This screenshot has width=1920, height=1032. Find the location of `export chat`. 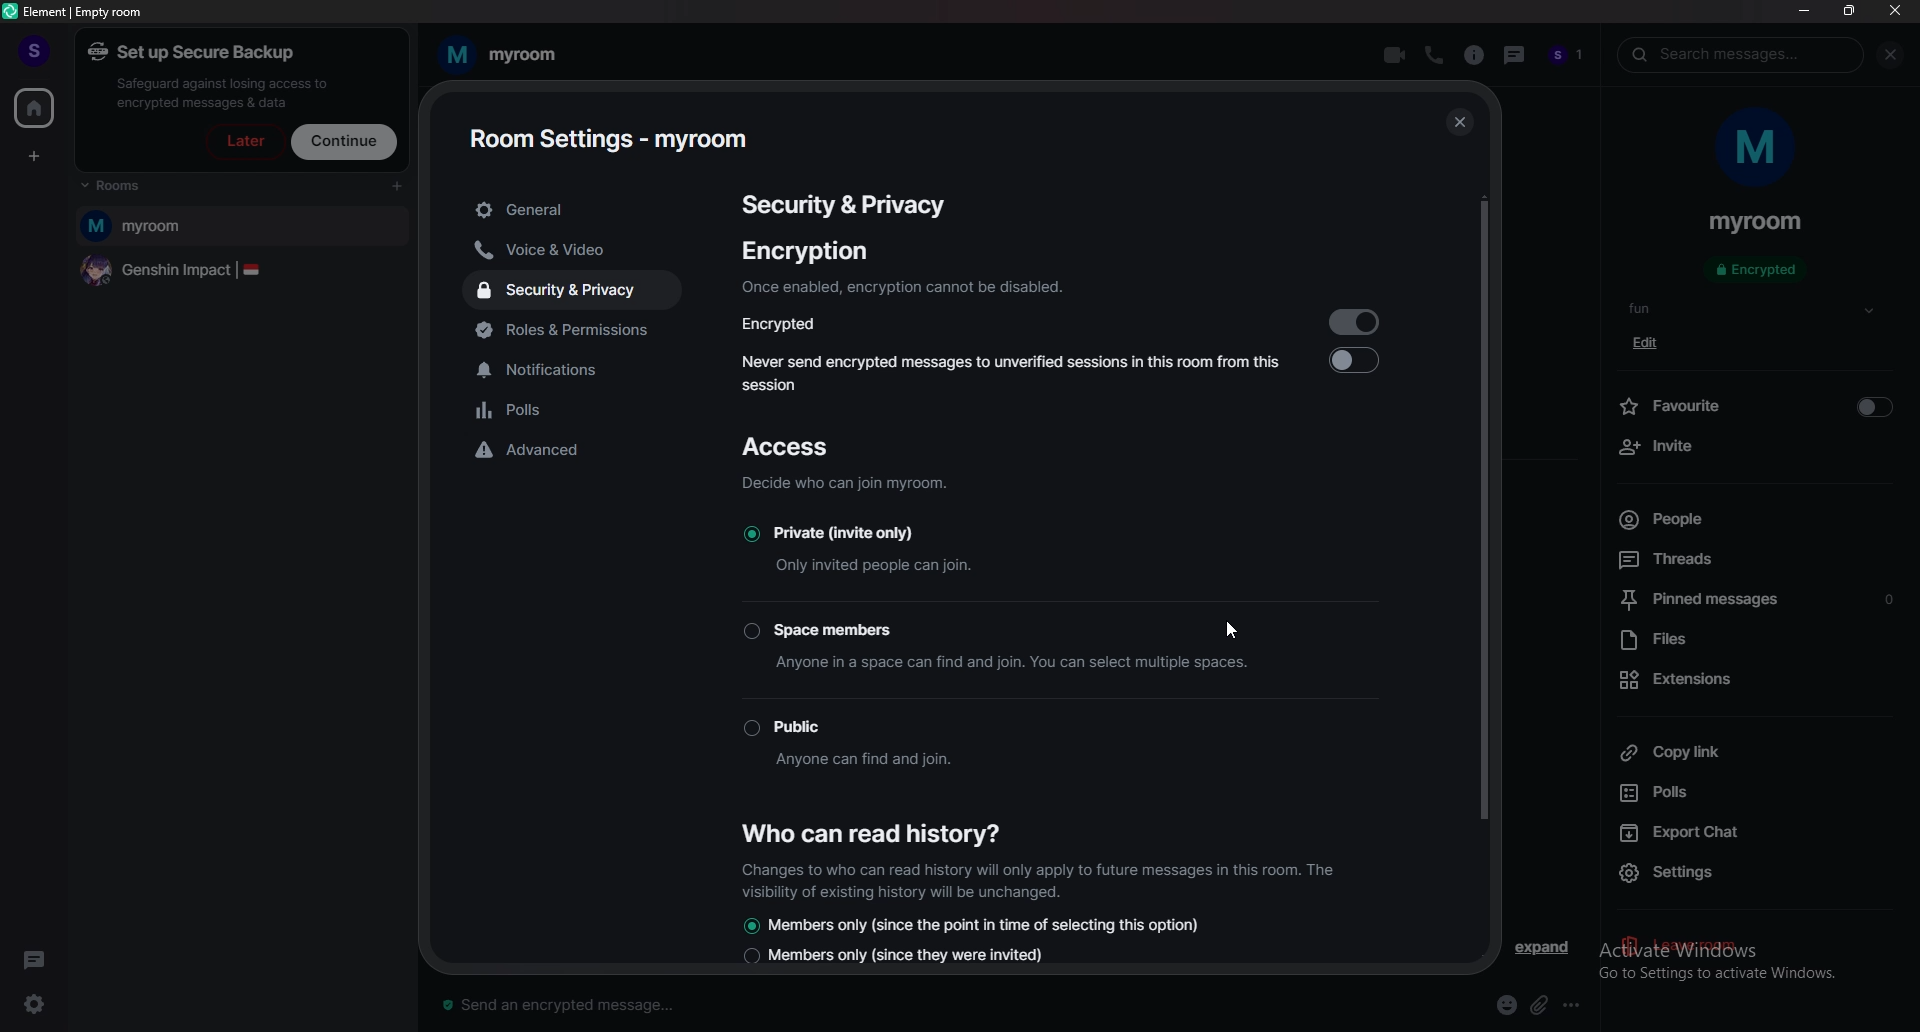

export chat is located at coordinates (1752, 833).